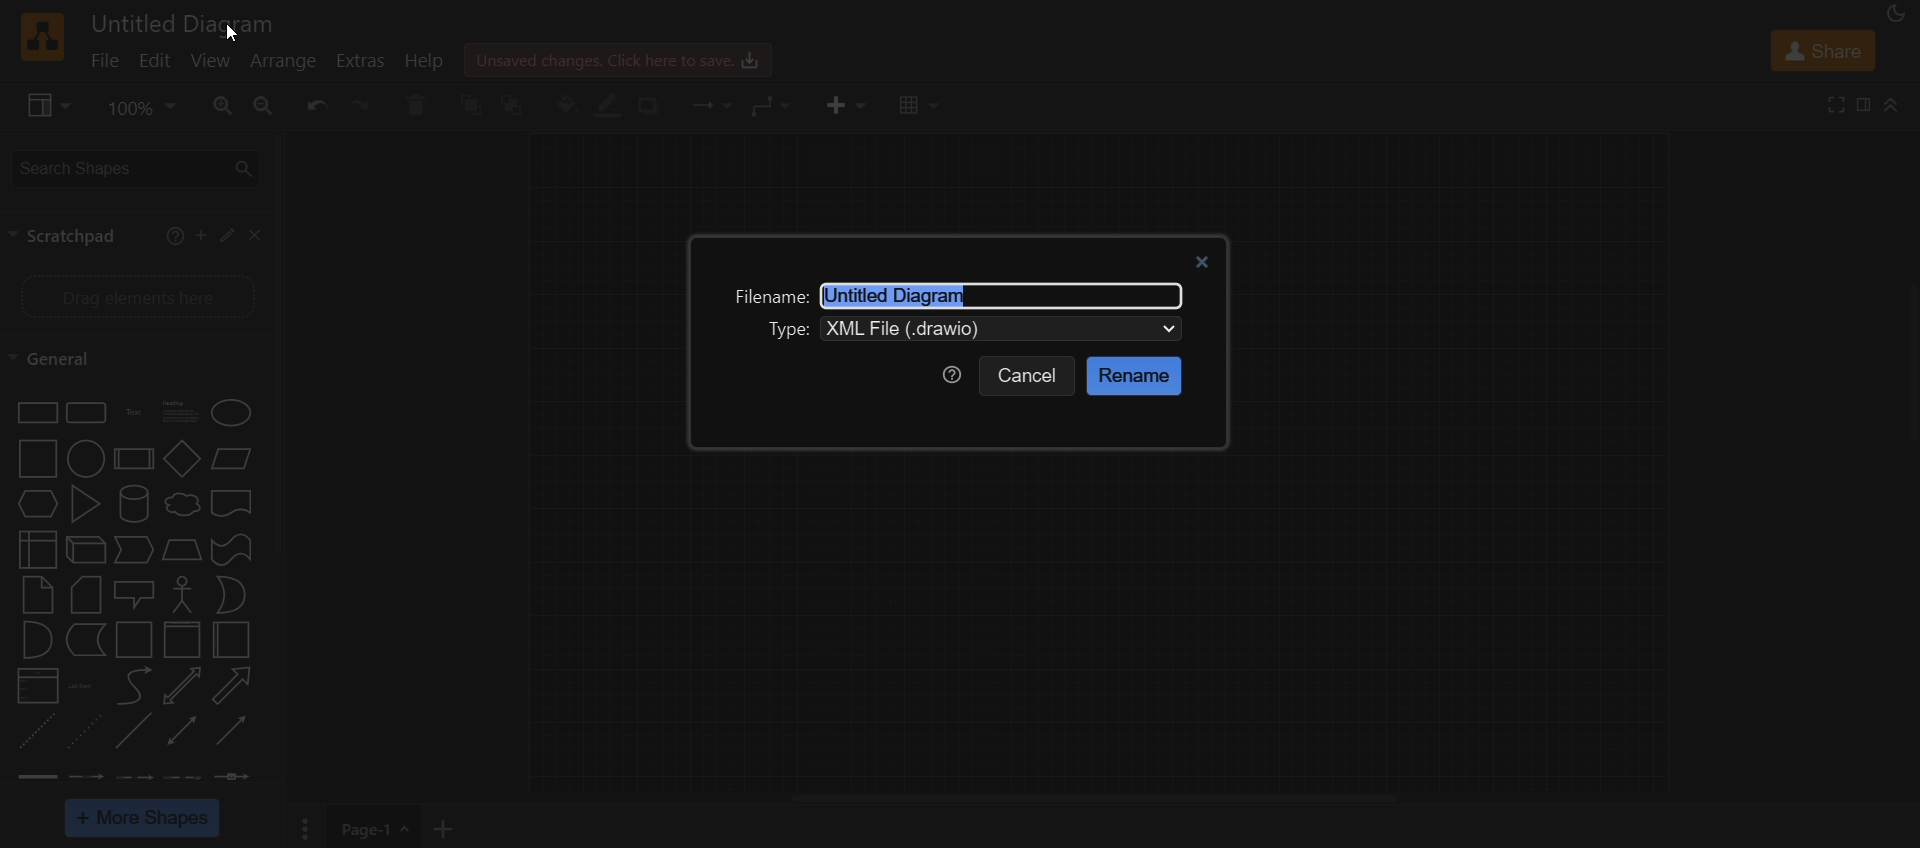 The image size is (1920, 848). What do you see at coordinates (362, 60) in the screenshot?
I see `extras` at bounding box center [362, 60].